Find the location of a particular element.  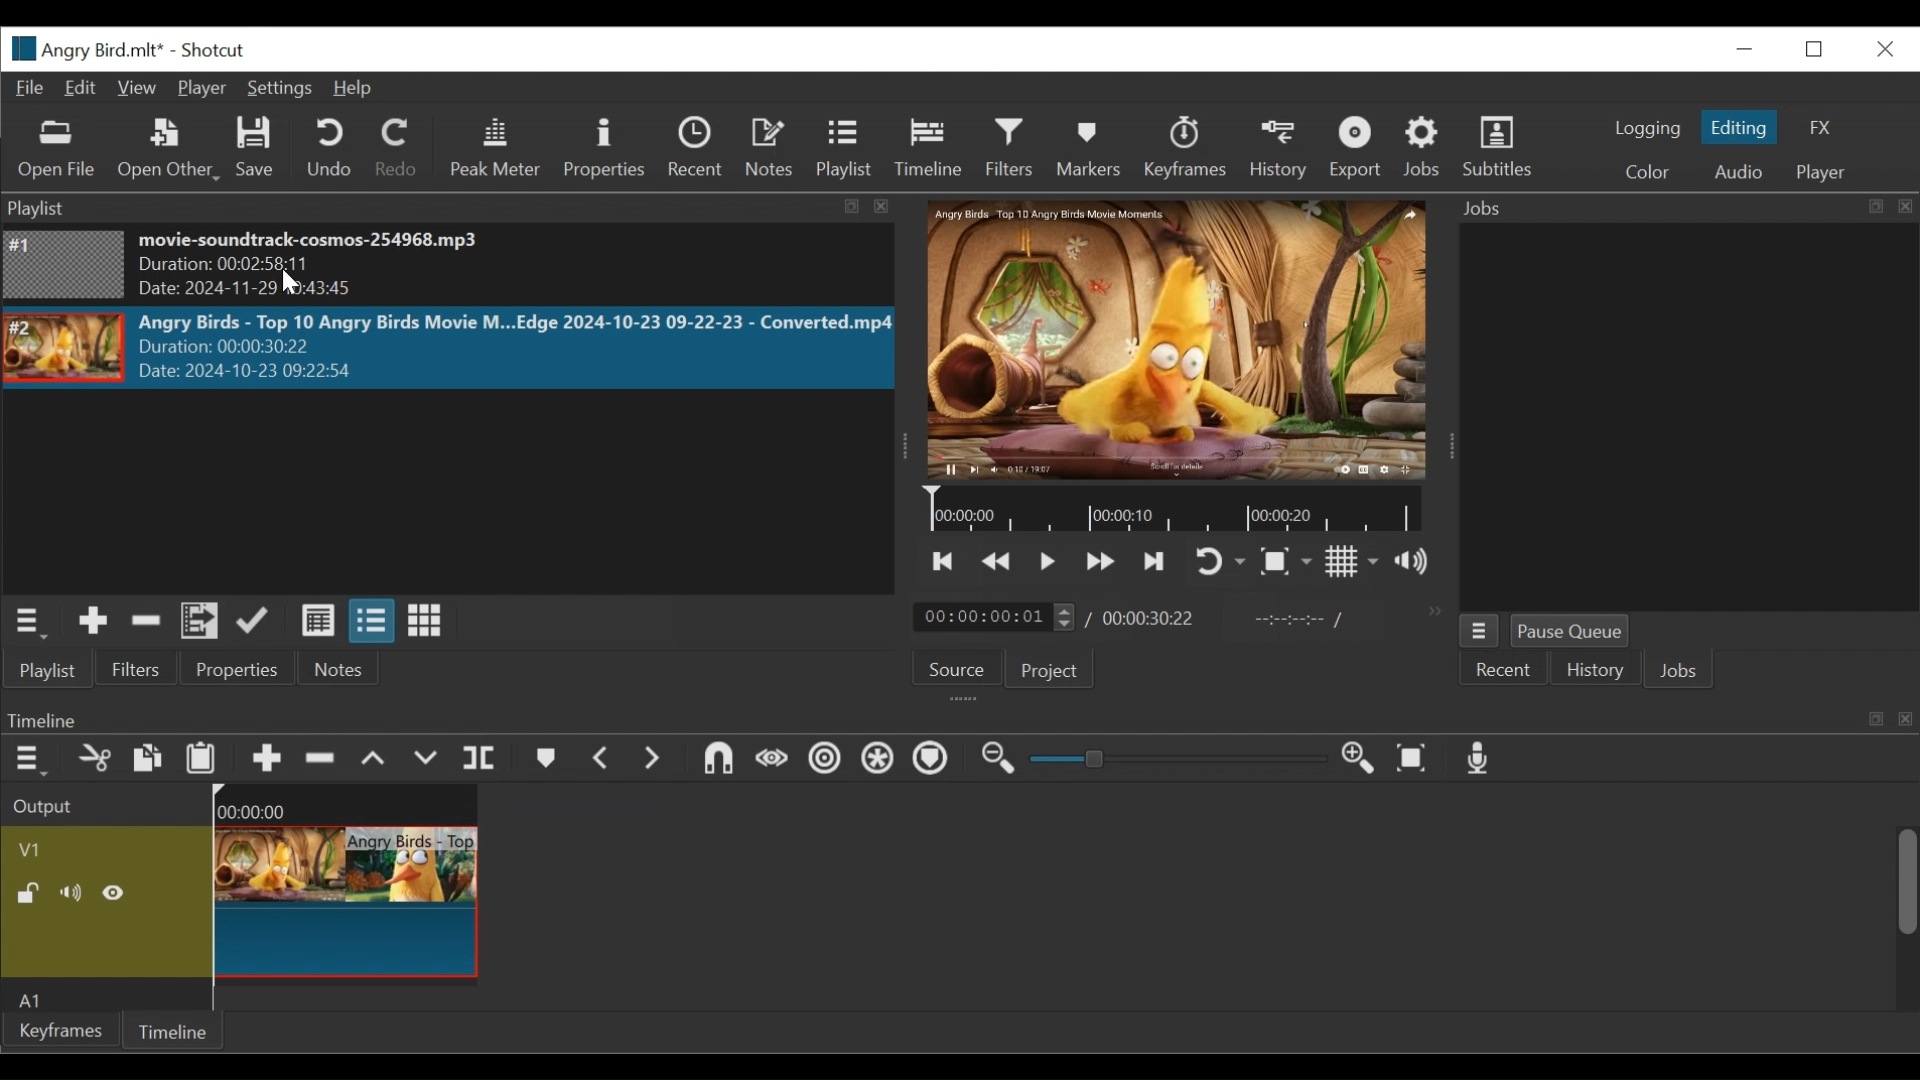

Paste is located at coordinates (202, 758).